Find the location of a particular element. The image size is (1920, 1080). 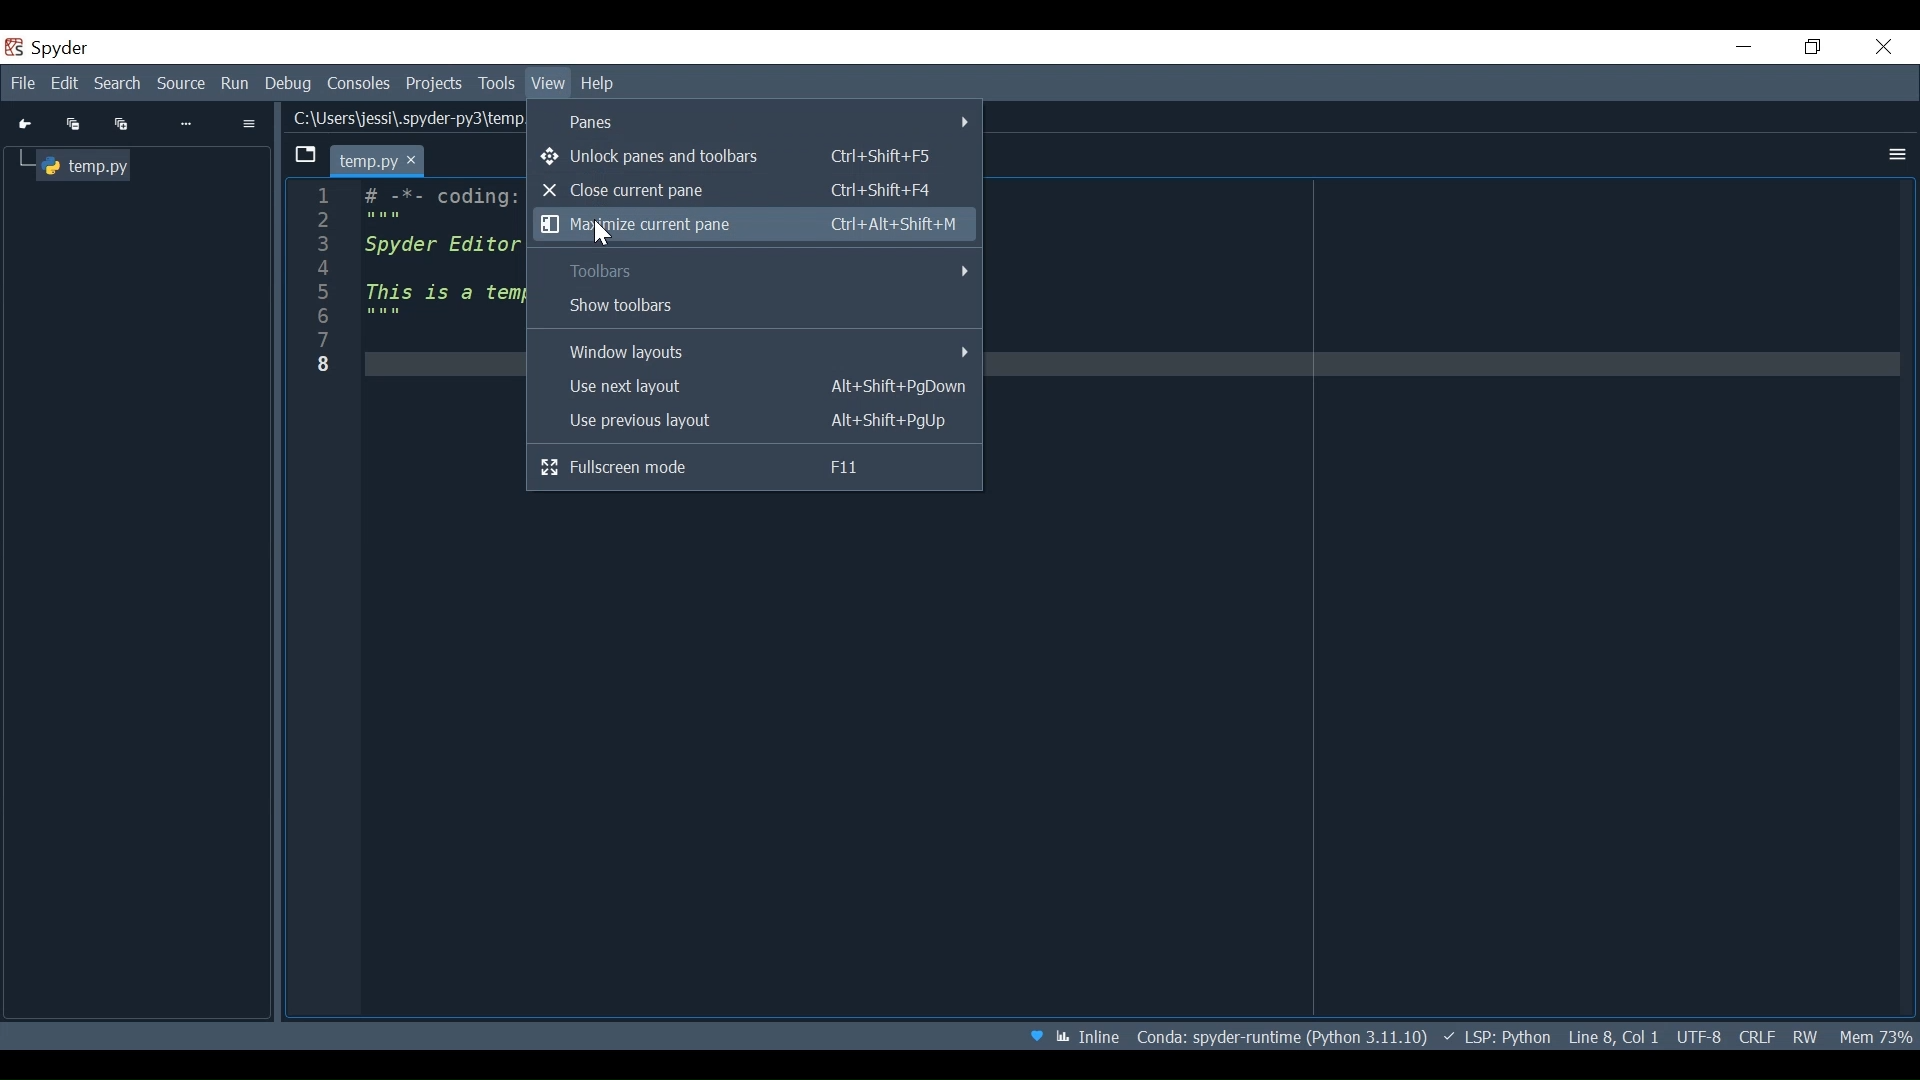

Source is located at coordinates (184, 84).